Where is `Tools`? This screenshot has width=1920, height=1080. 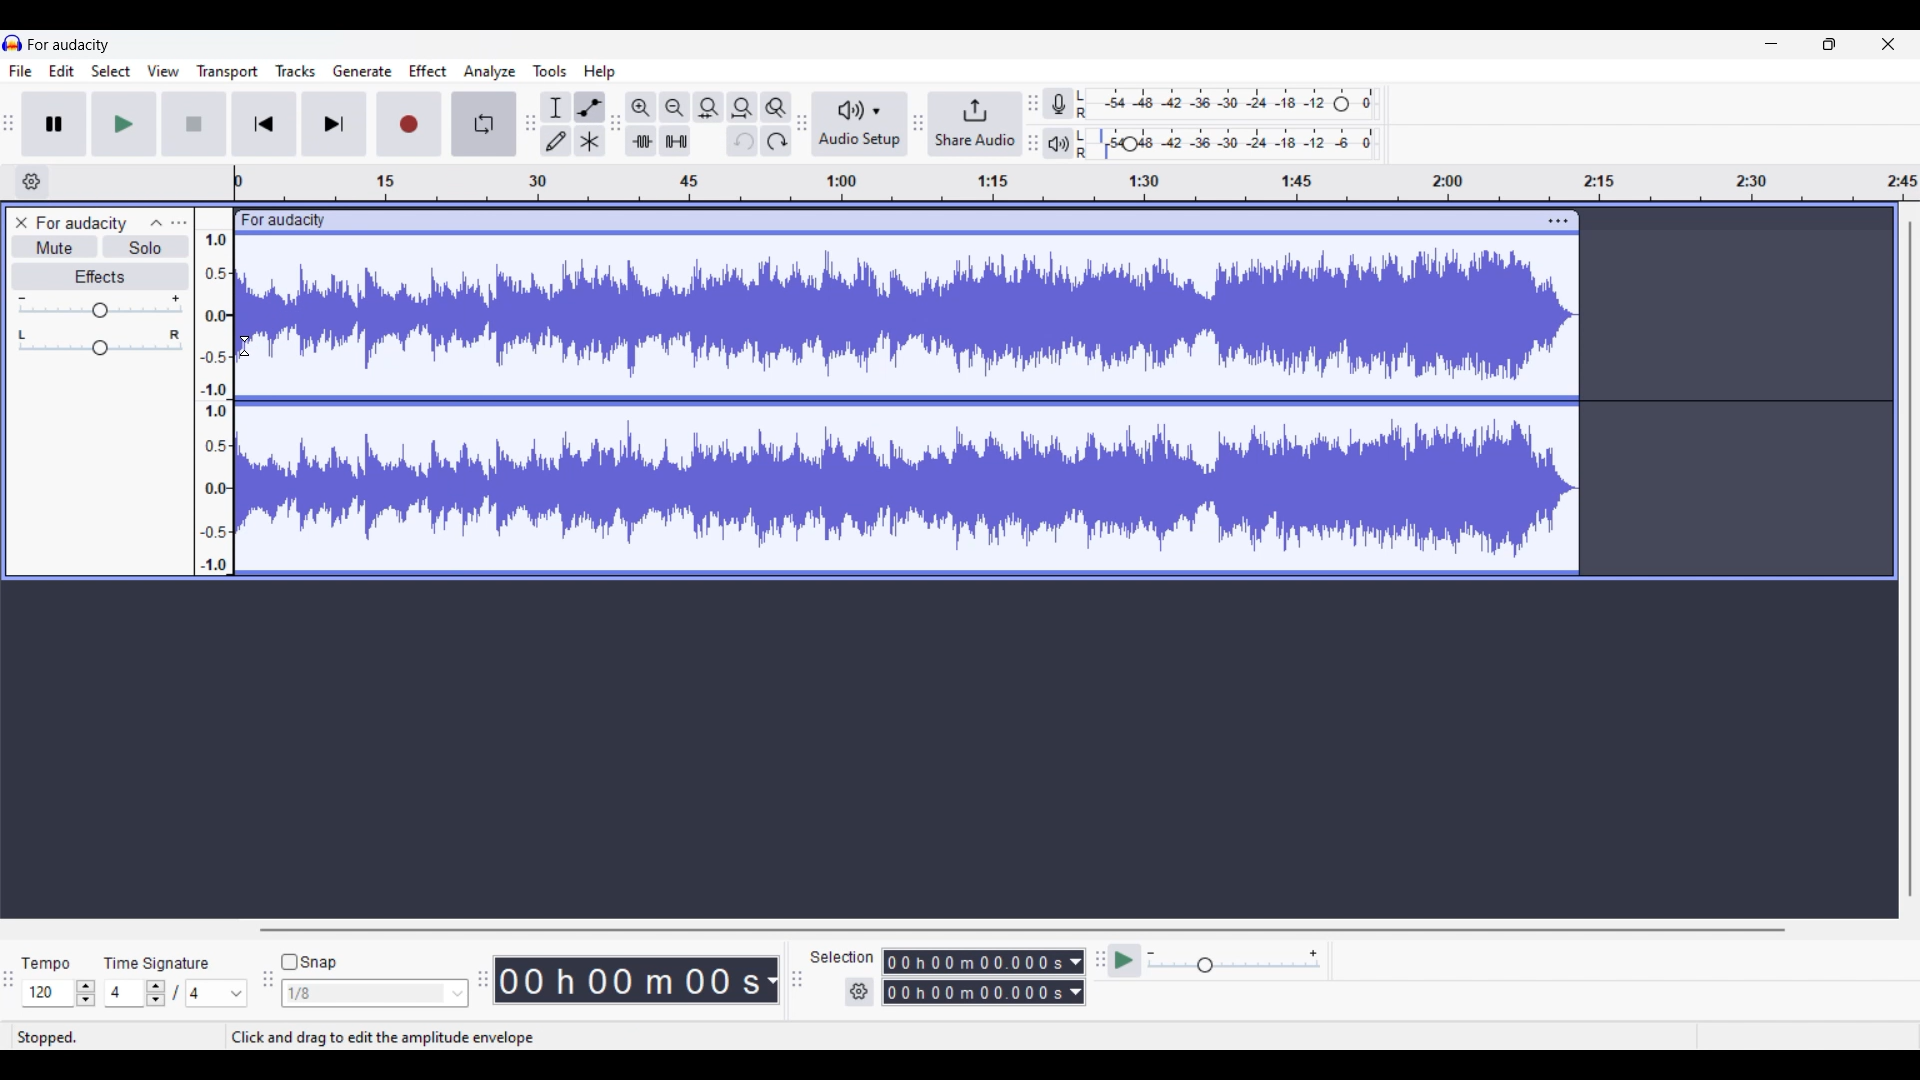
Tools is located at coordinates (549, 71).